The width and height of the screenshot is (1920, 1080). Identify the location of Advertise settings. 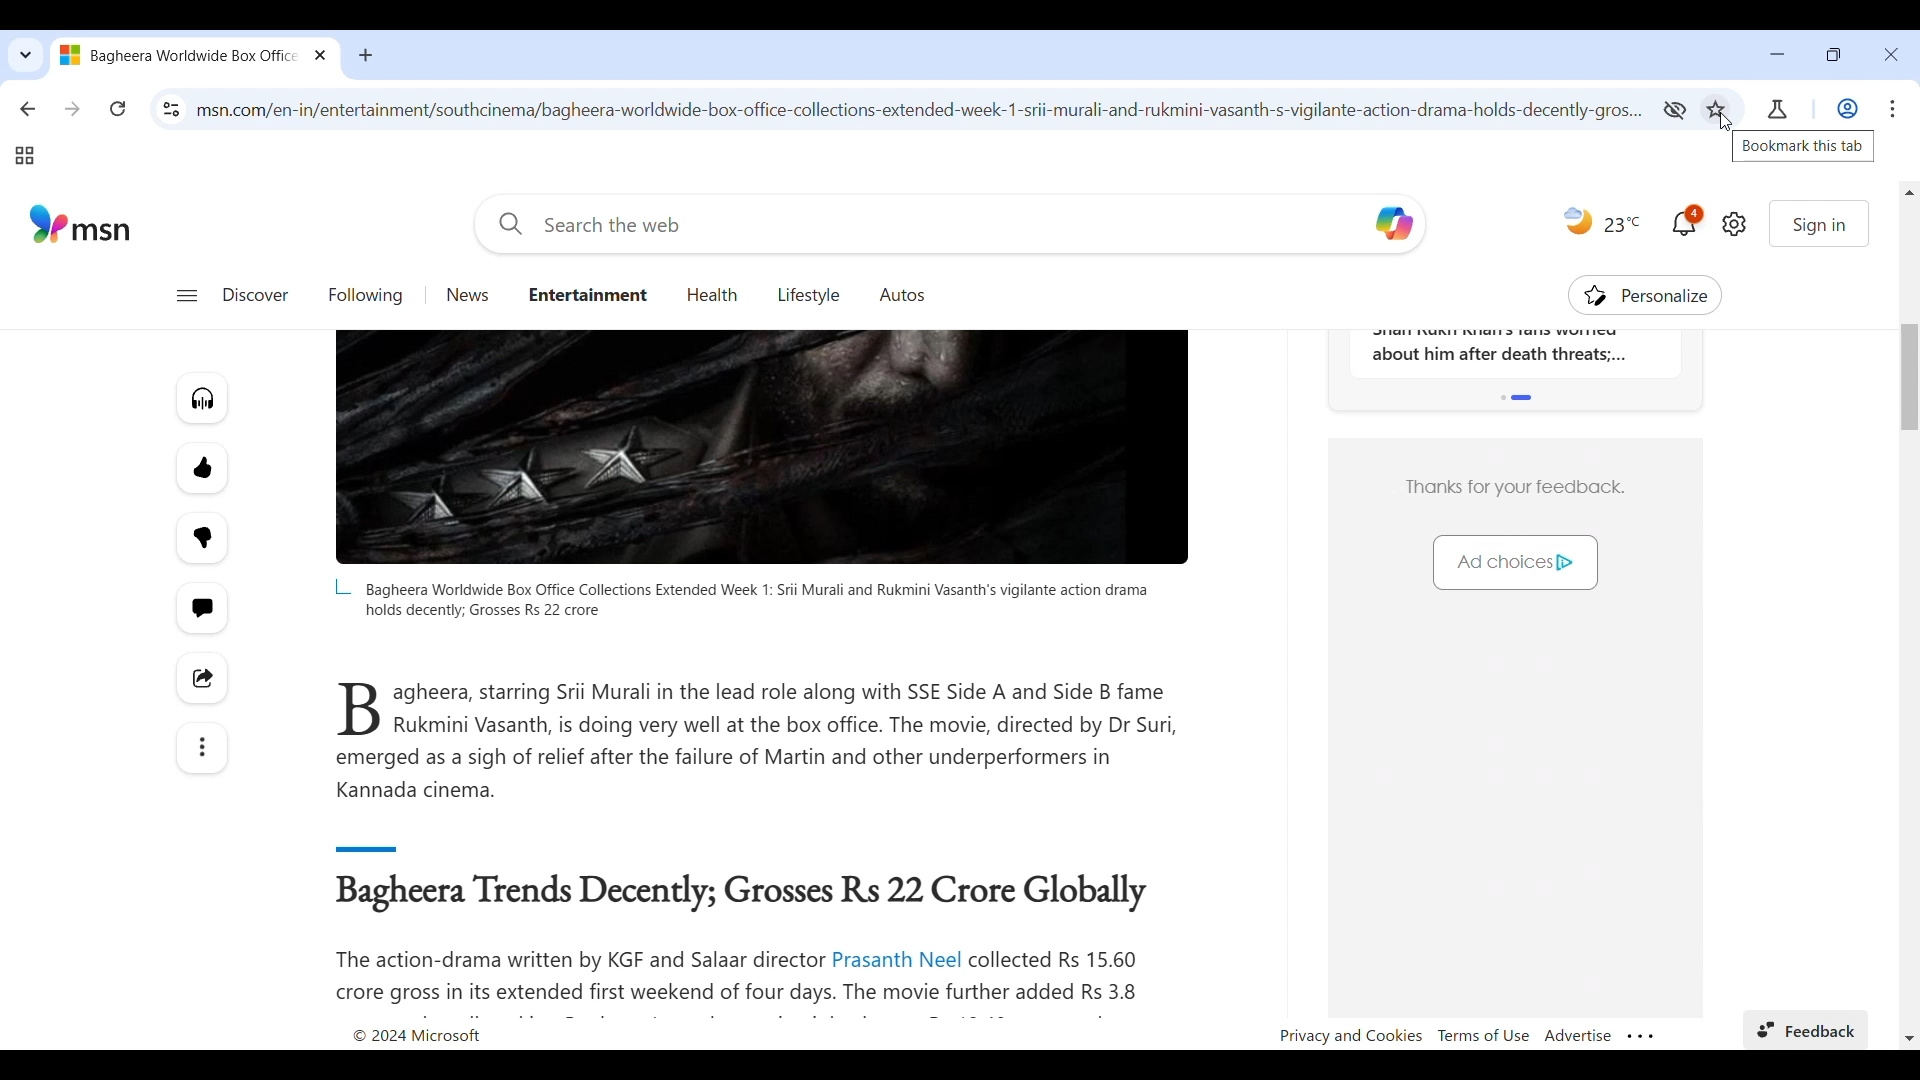
(1578, 1035).